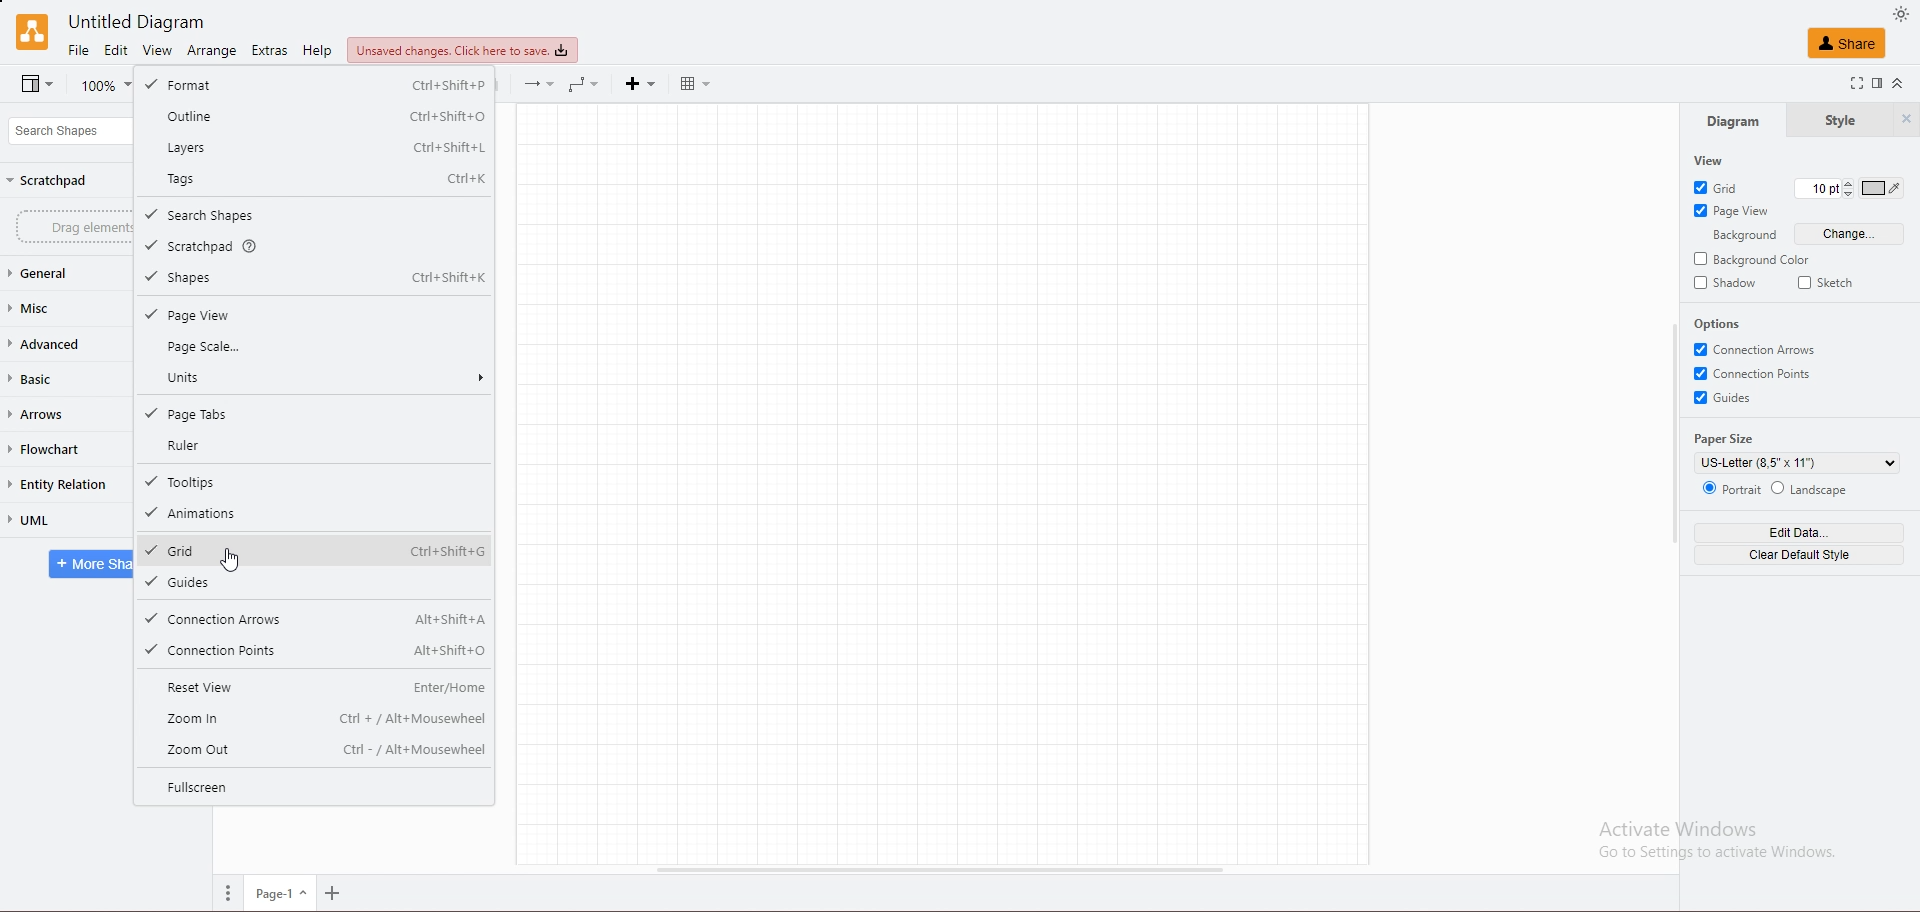  What do you see at coordinates (103, 84) in the screenshot?
I see `zoom percentage` at bounding box center [103, 84].